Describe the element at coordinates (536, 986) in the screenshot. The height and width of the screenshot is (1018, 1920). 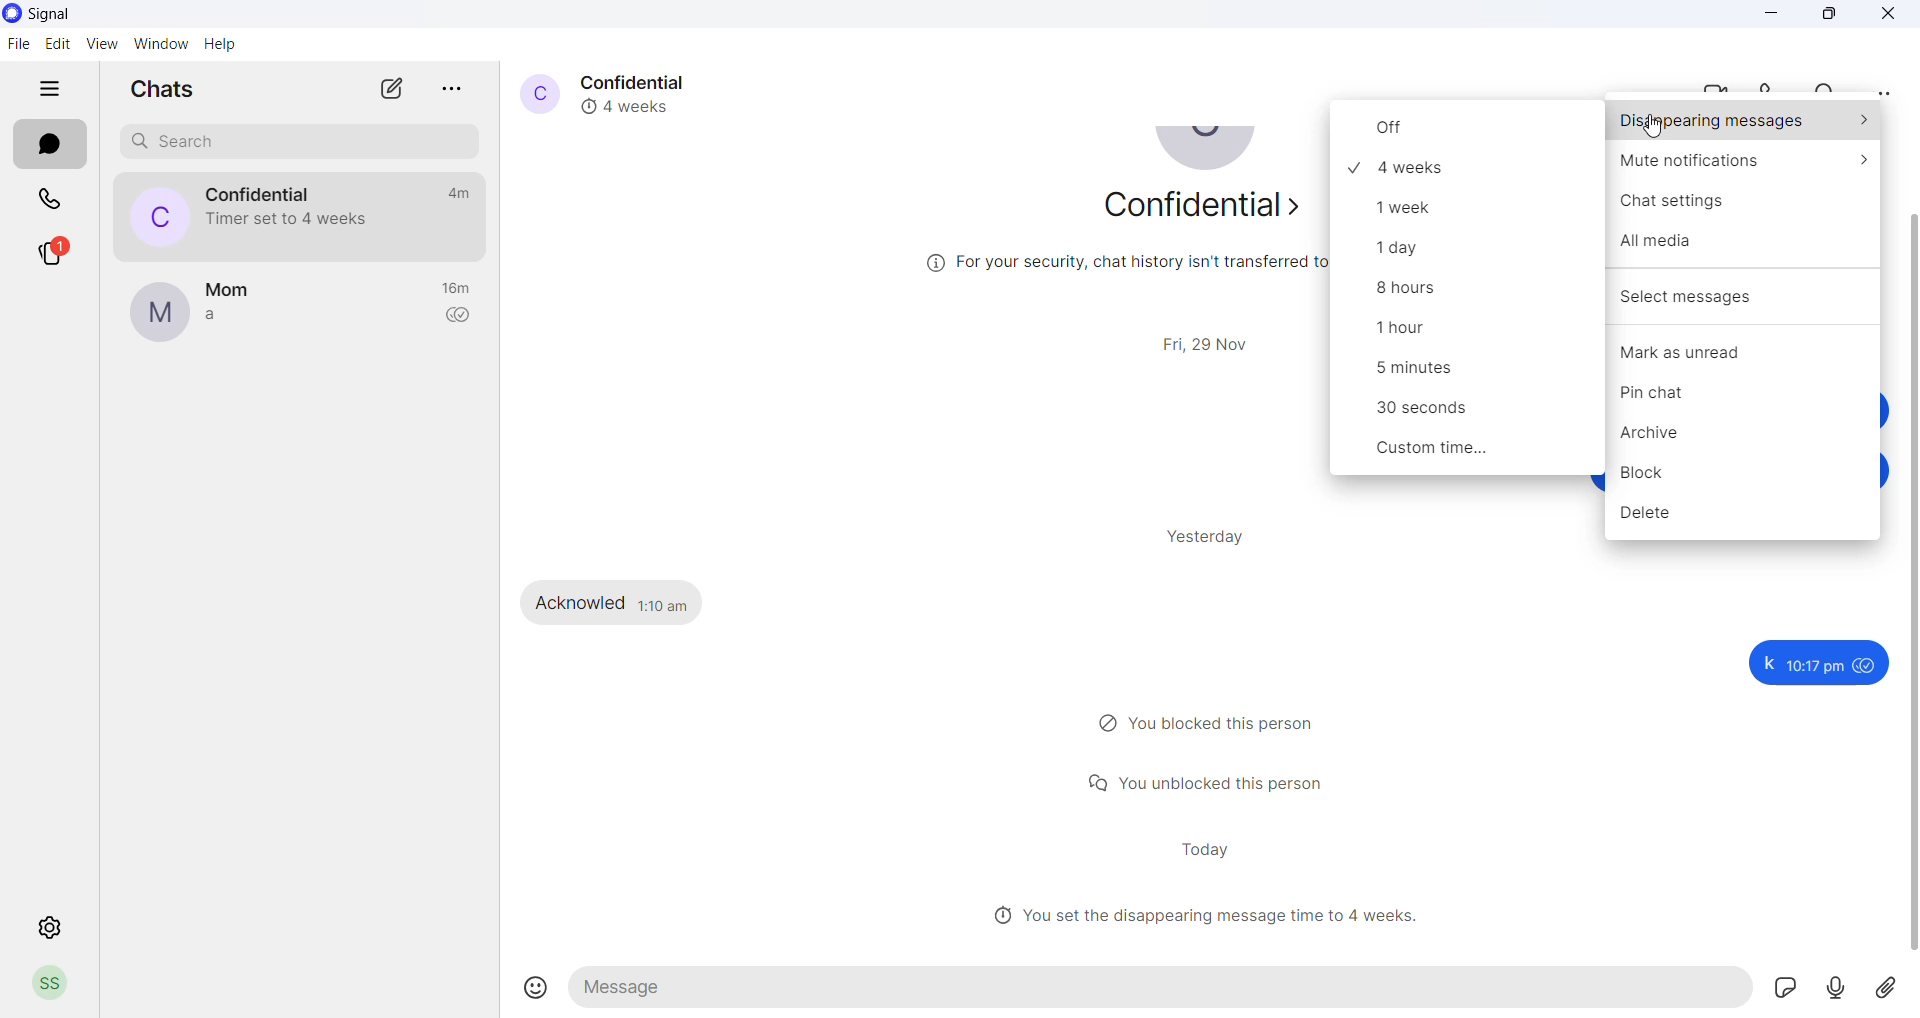
I see `emojis` at that location.